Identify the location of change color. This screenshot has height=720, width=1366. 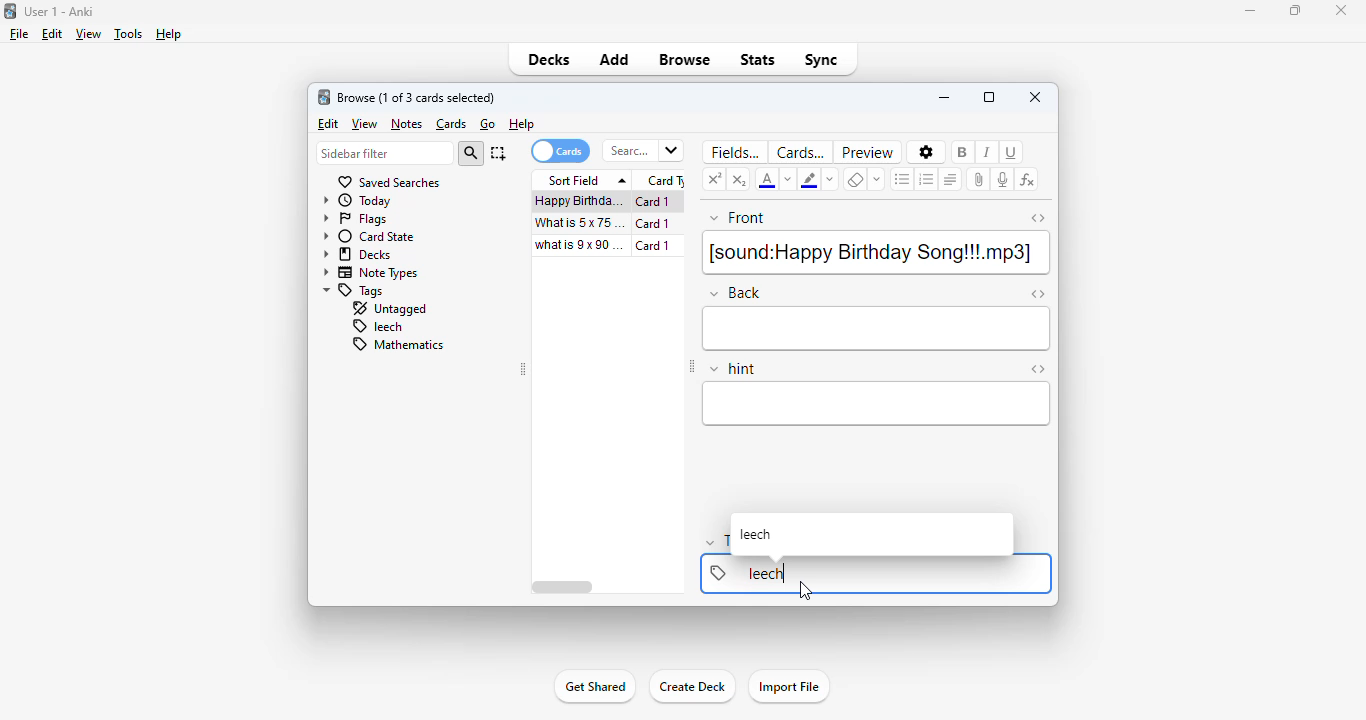
(789, 180).